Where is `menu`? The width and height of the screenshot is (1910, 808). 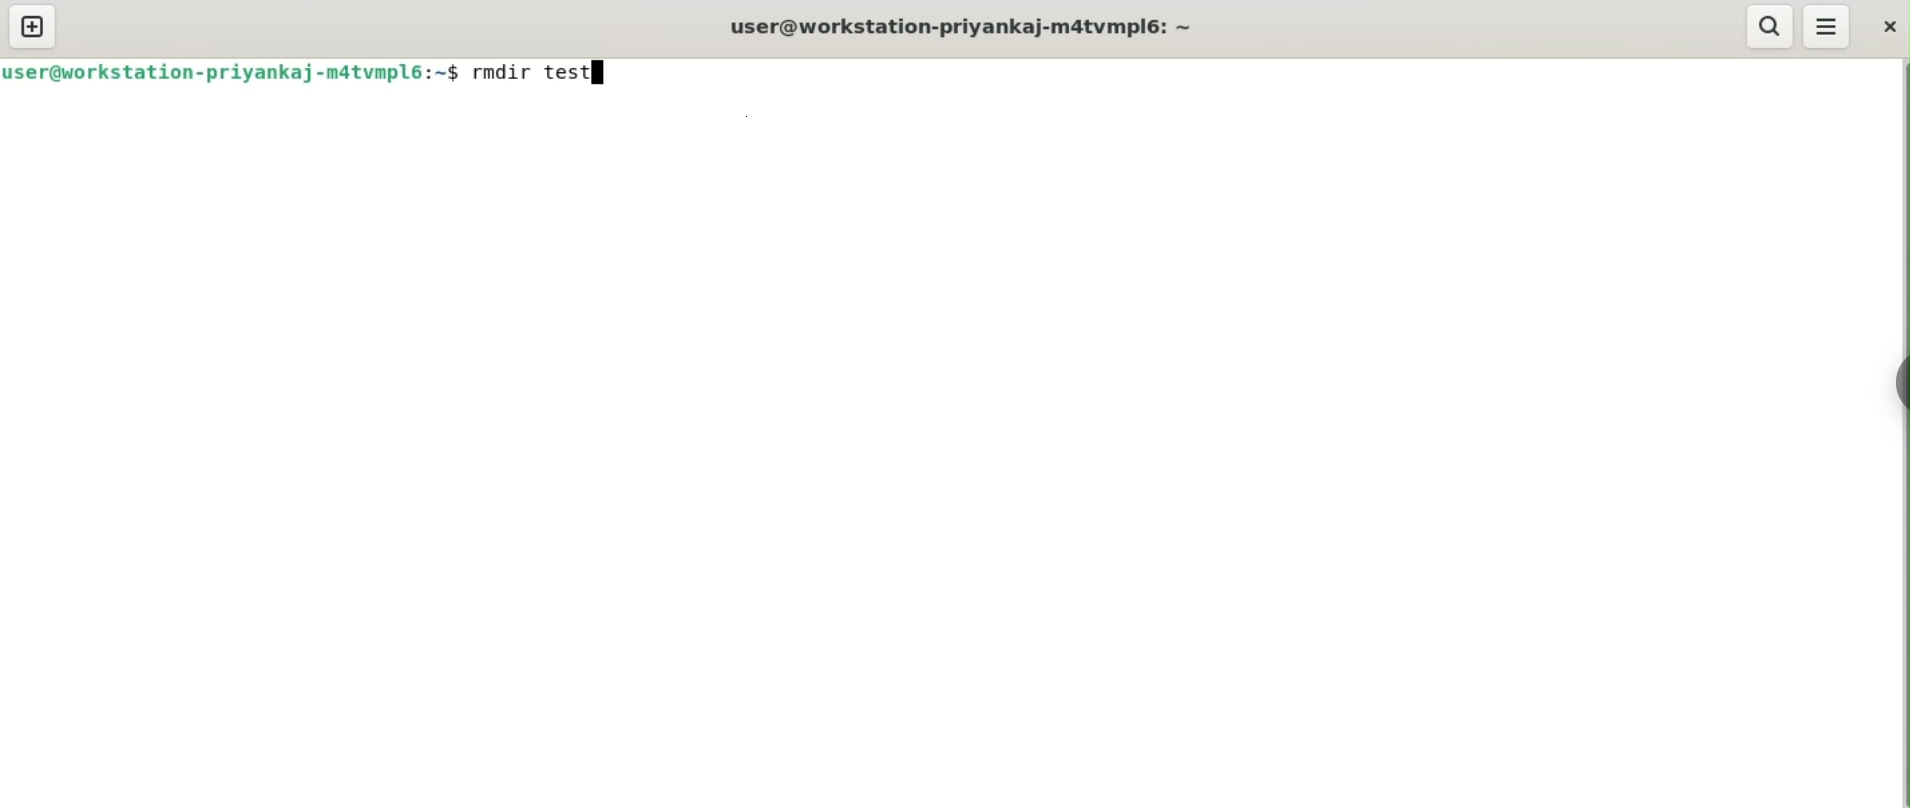 menu is located at coordinates (1826, 27).